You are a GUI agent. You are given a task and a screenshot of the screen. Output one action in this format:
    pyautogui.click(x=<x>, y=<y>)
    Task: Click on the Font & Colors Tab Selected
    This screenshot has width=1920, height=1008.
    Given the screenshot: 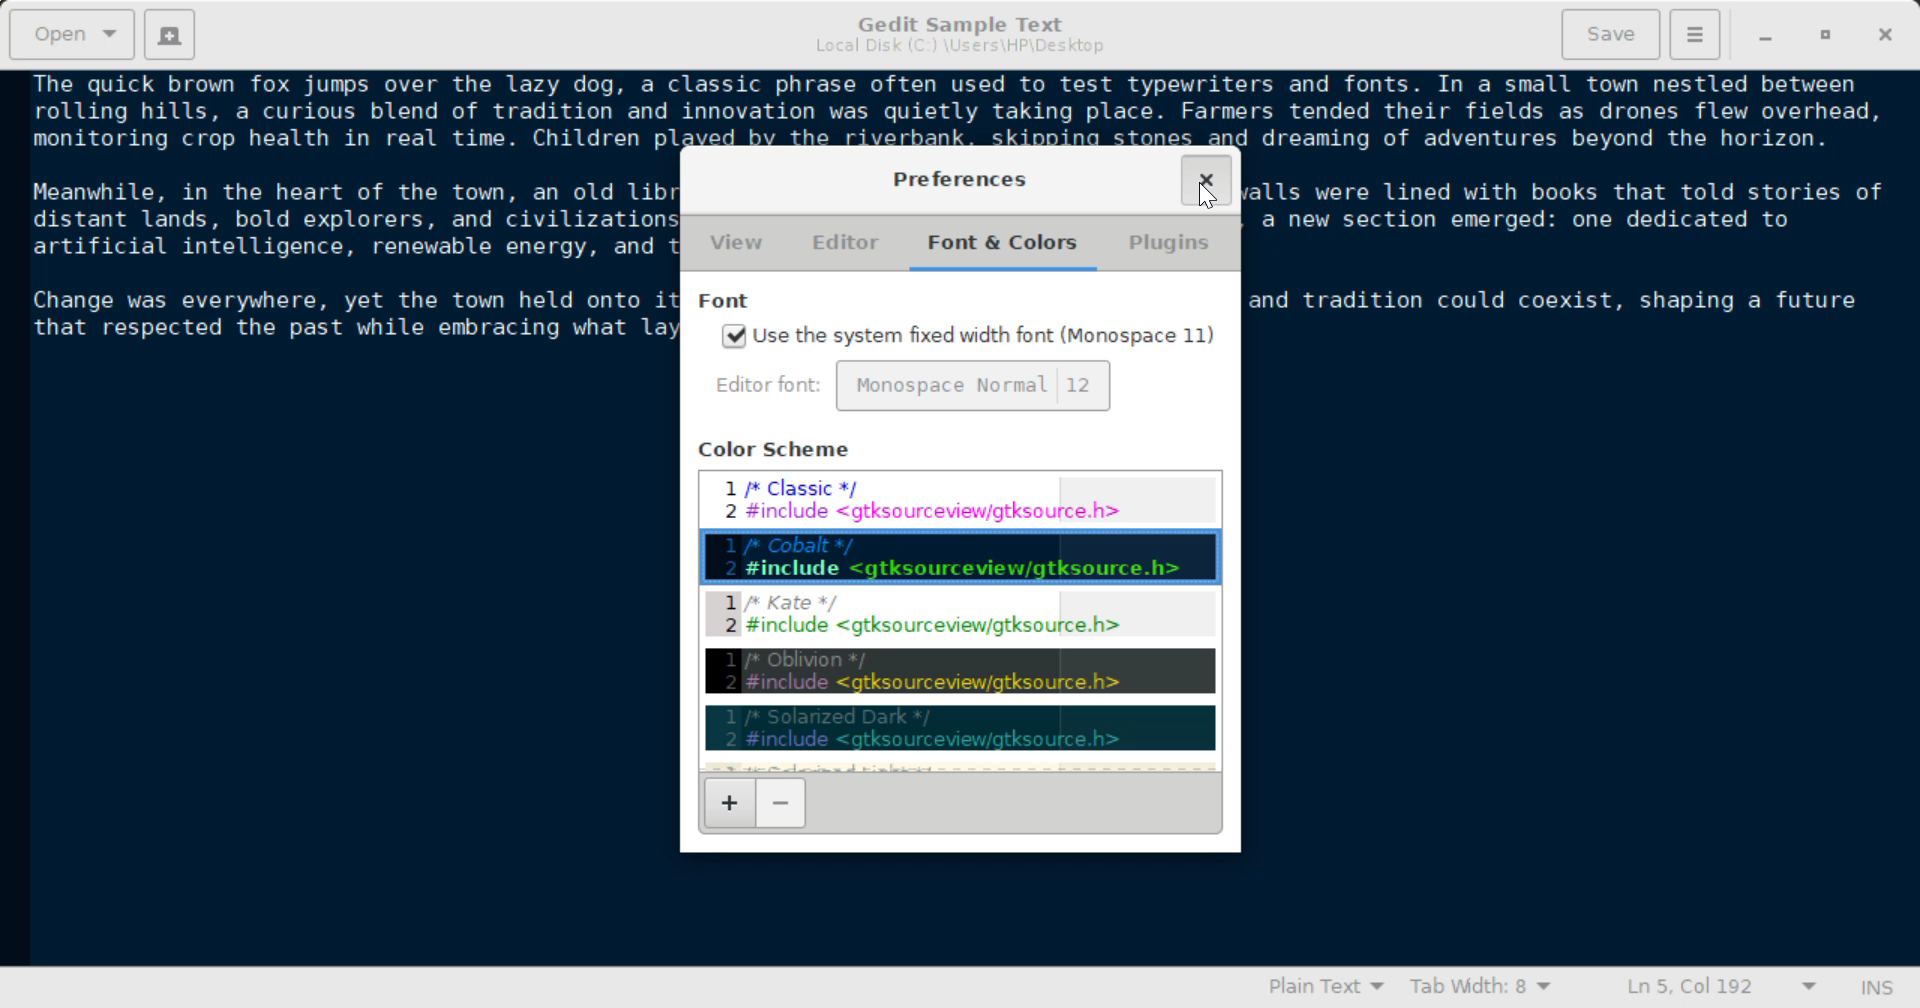 What is the action you would take?
    pyautogui.click(x=1007, y=242)
    